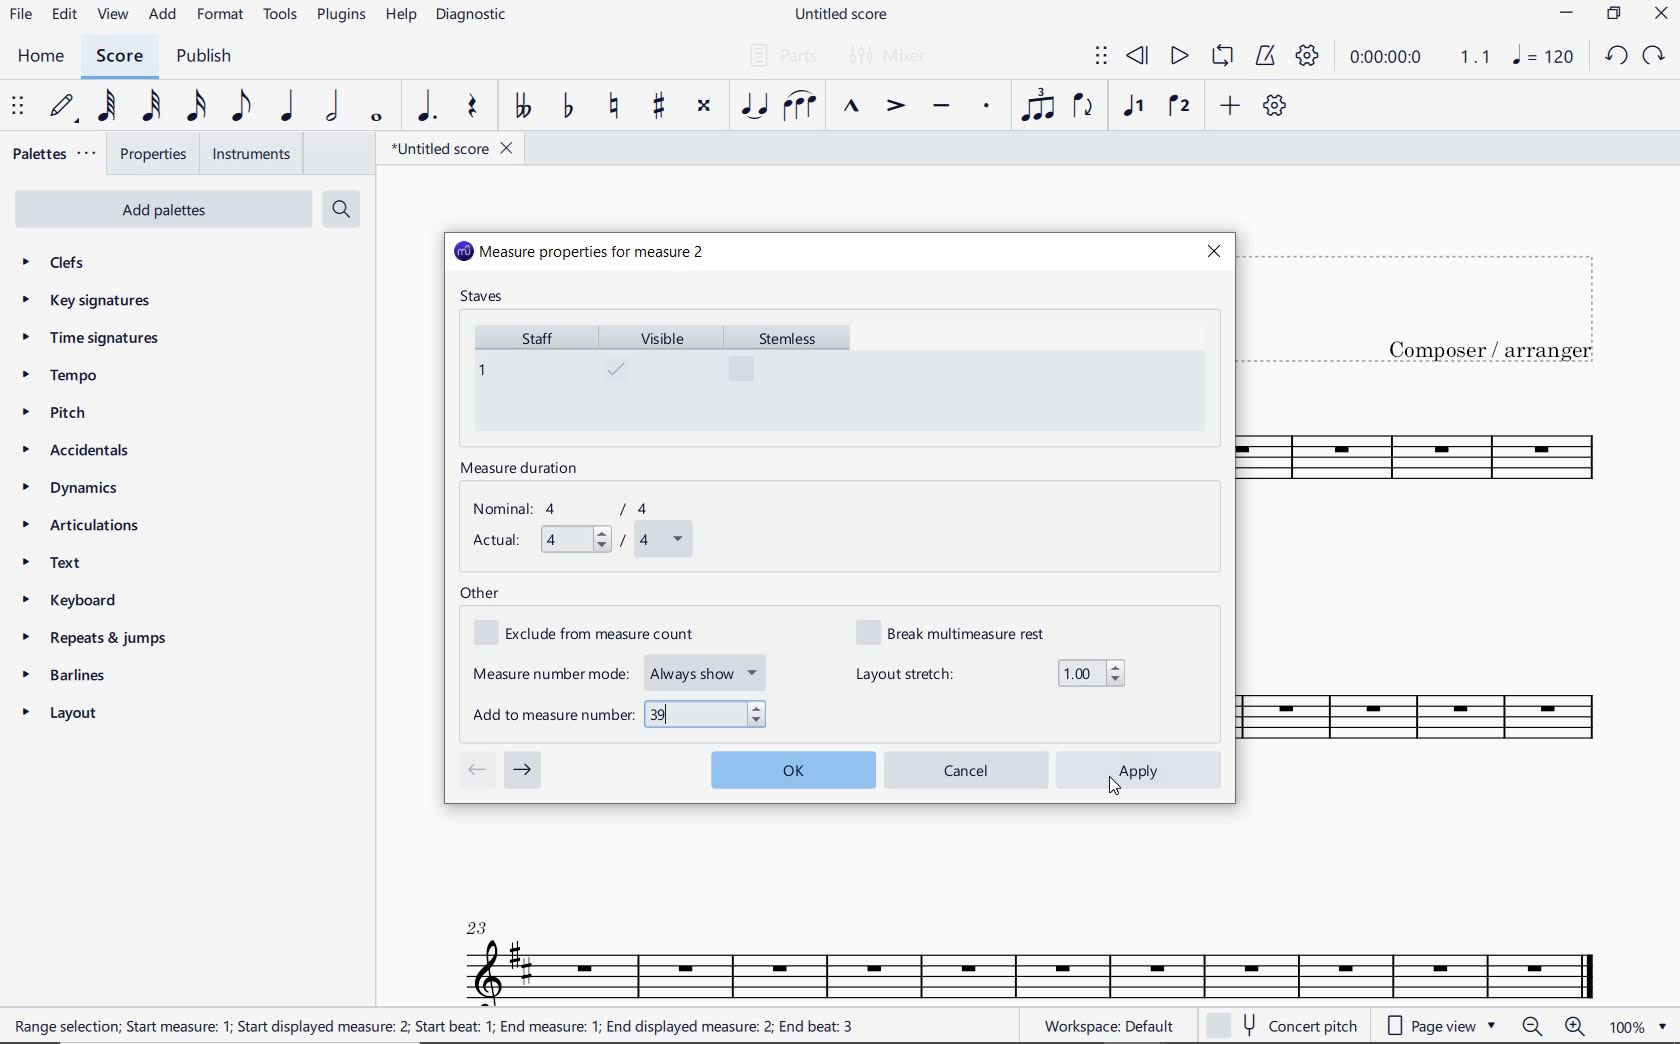  I want to click on apply, so click(1141, 770).